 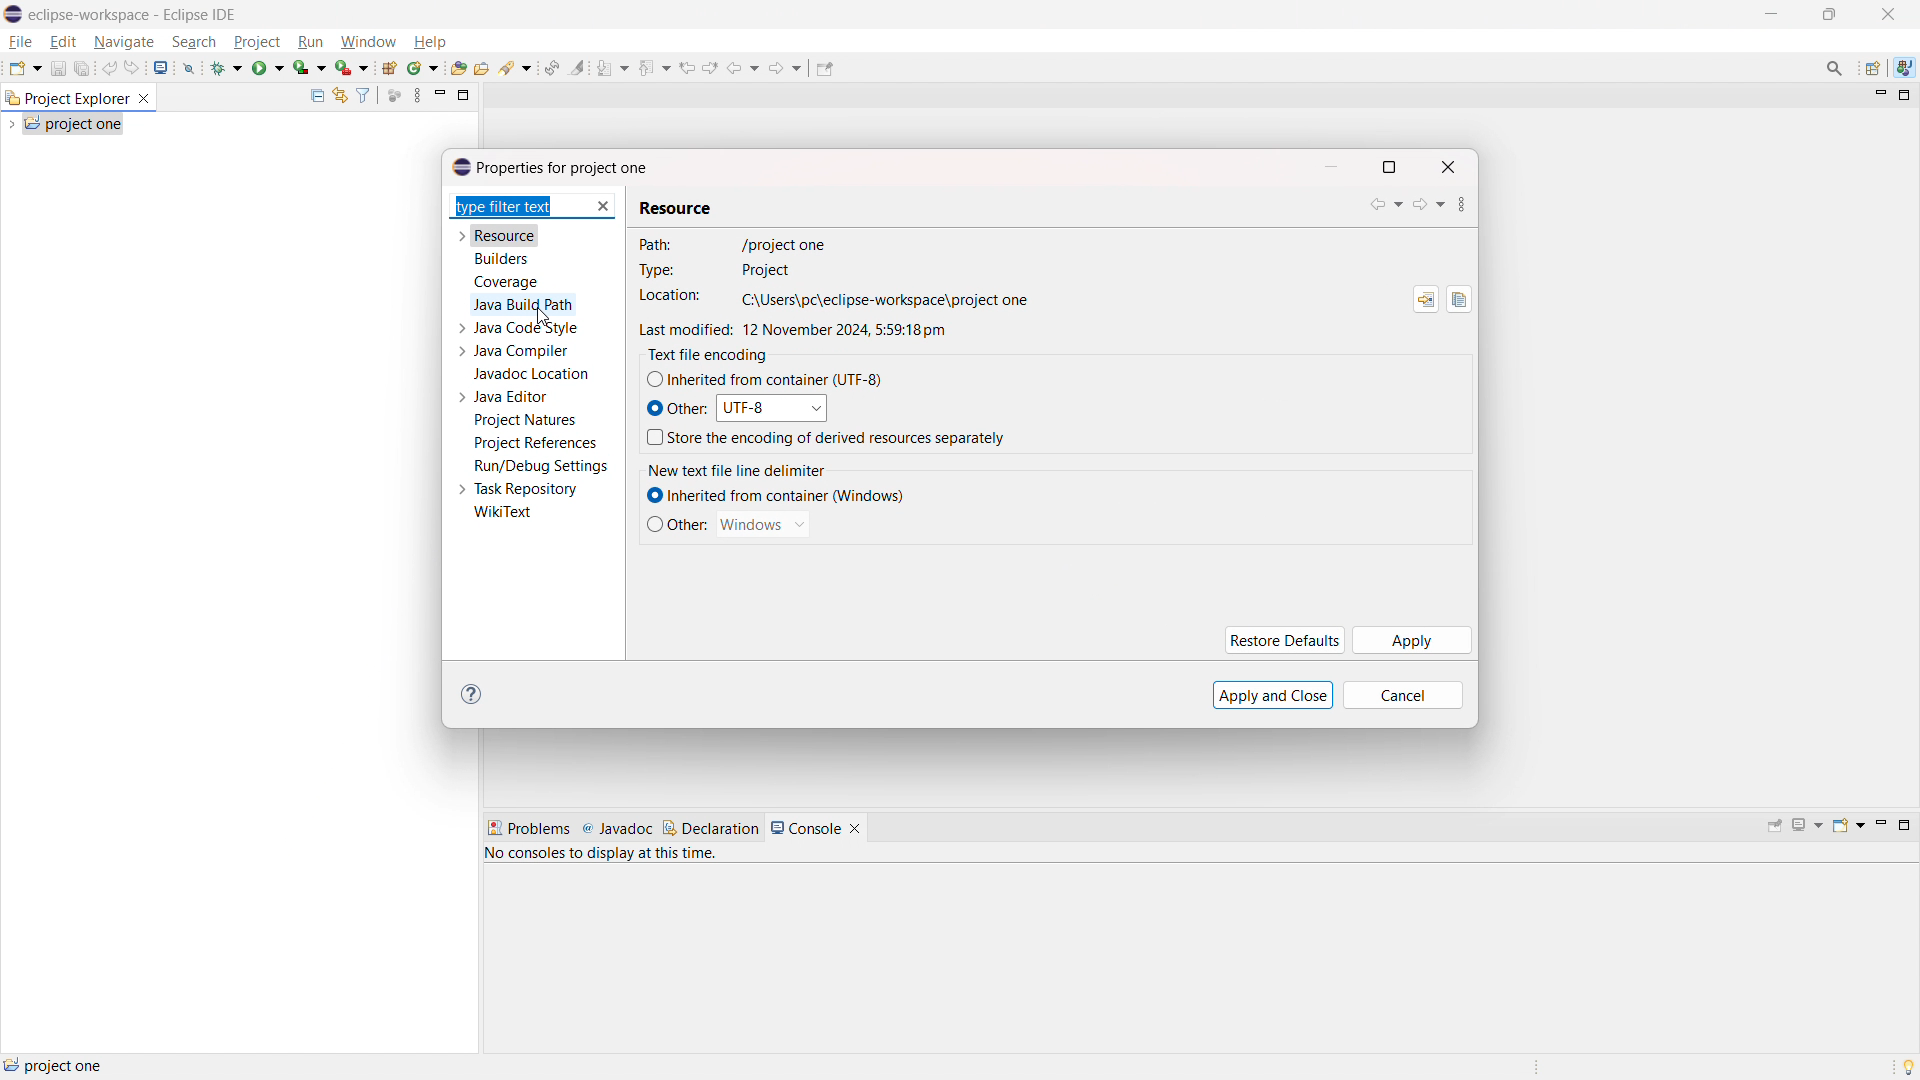 I want to click on expand java compiler, so click(x=461, y=351).